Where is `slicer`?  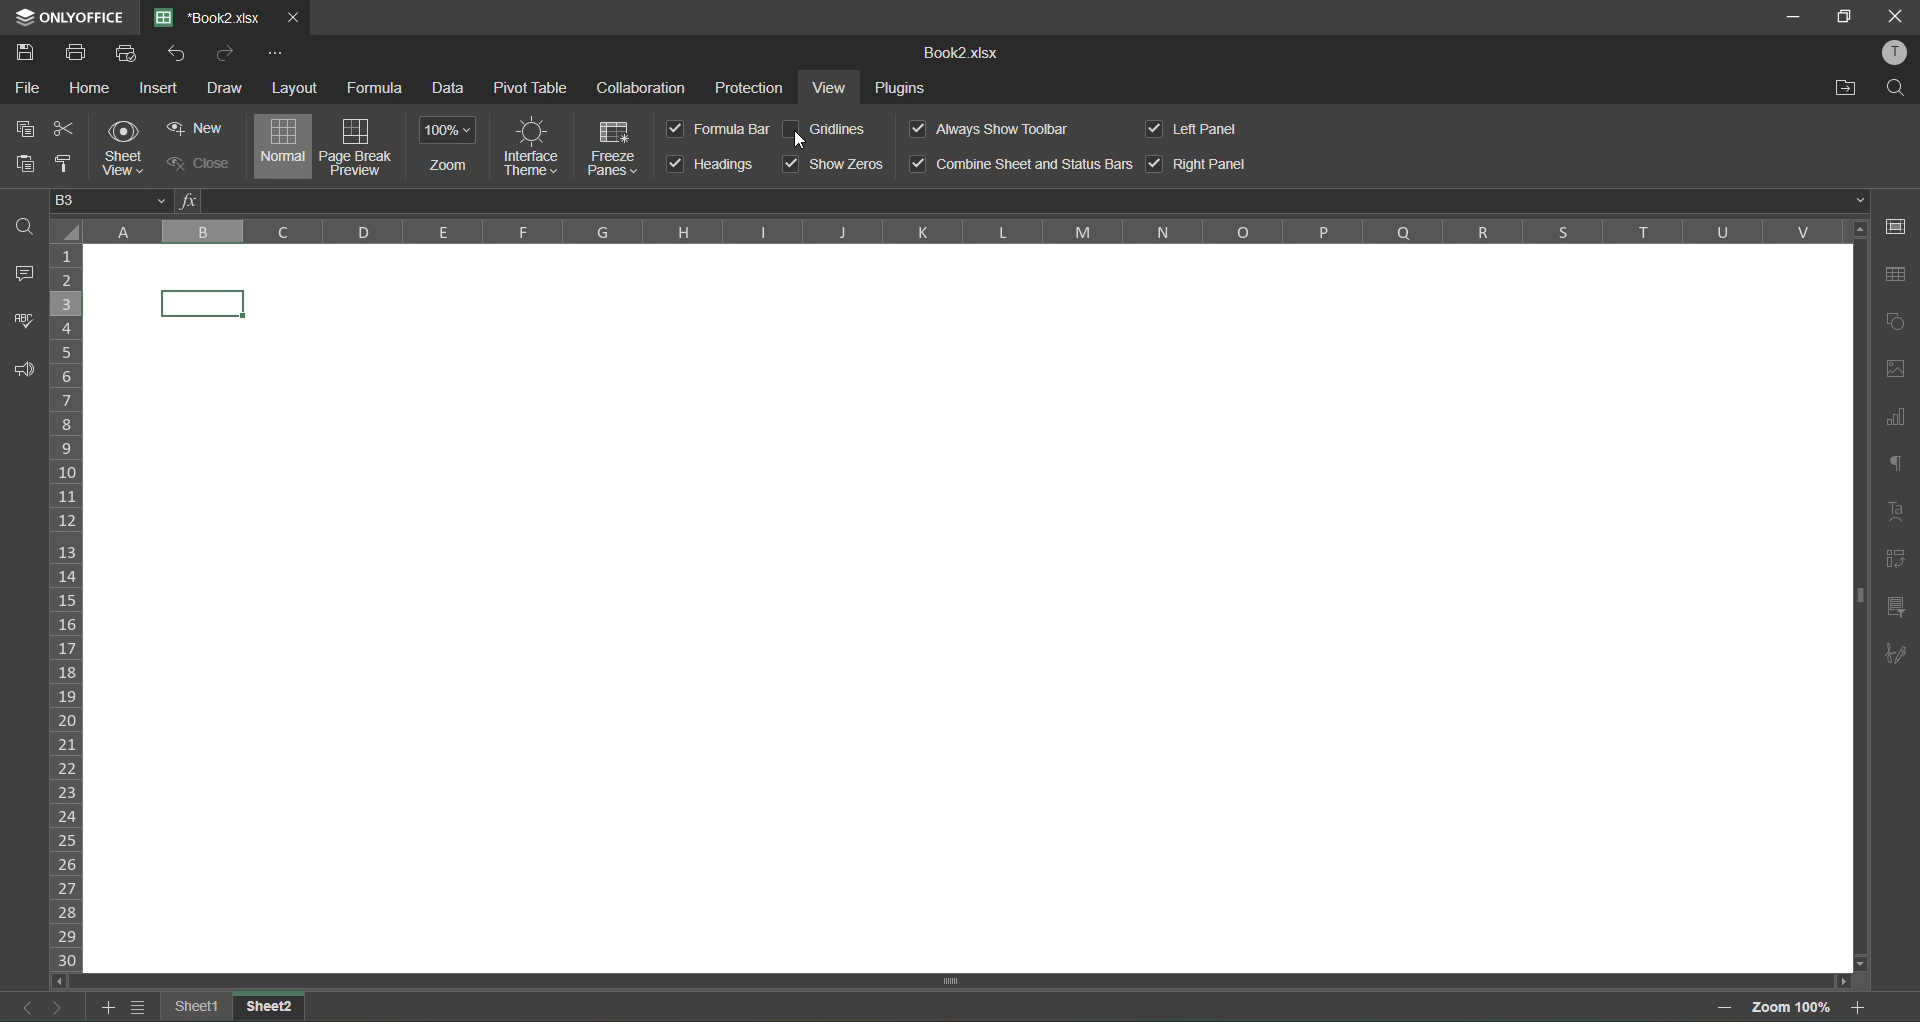 slicer is located at coordinates (1895, 609).